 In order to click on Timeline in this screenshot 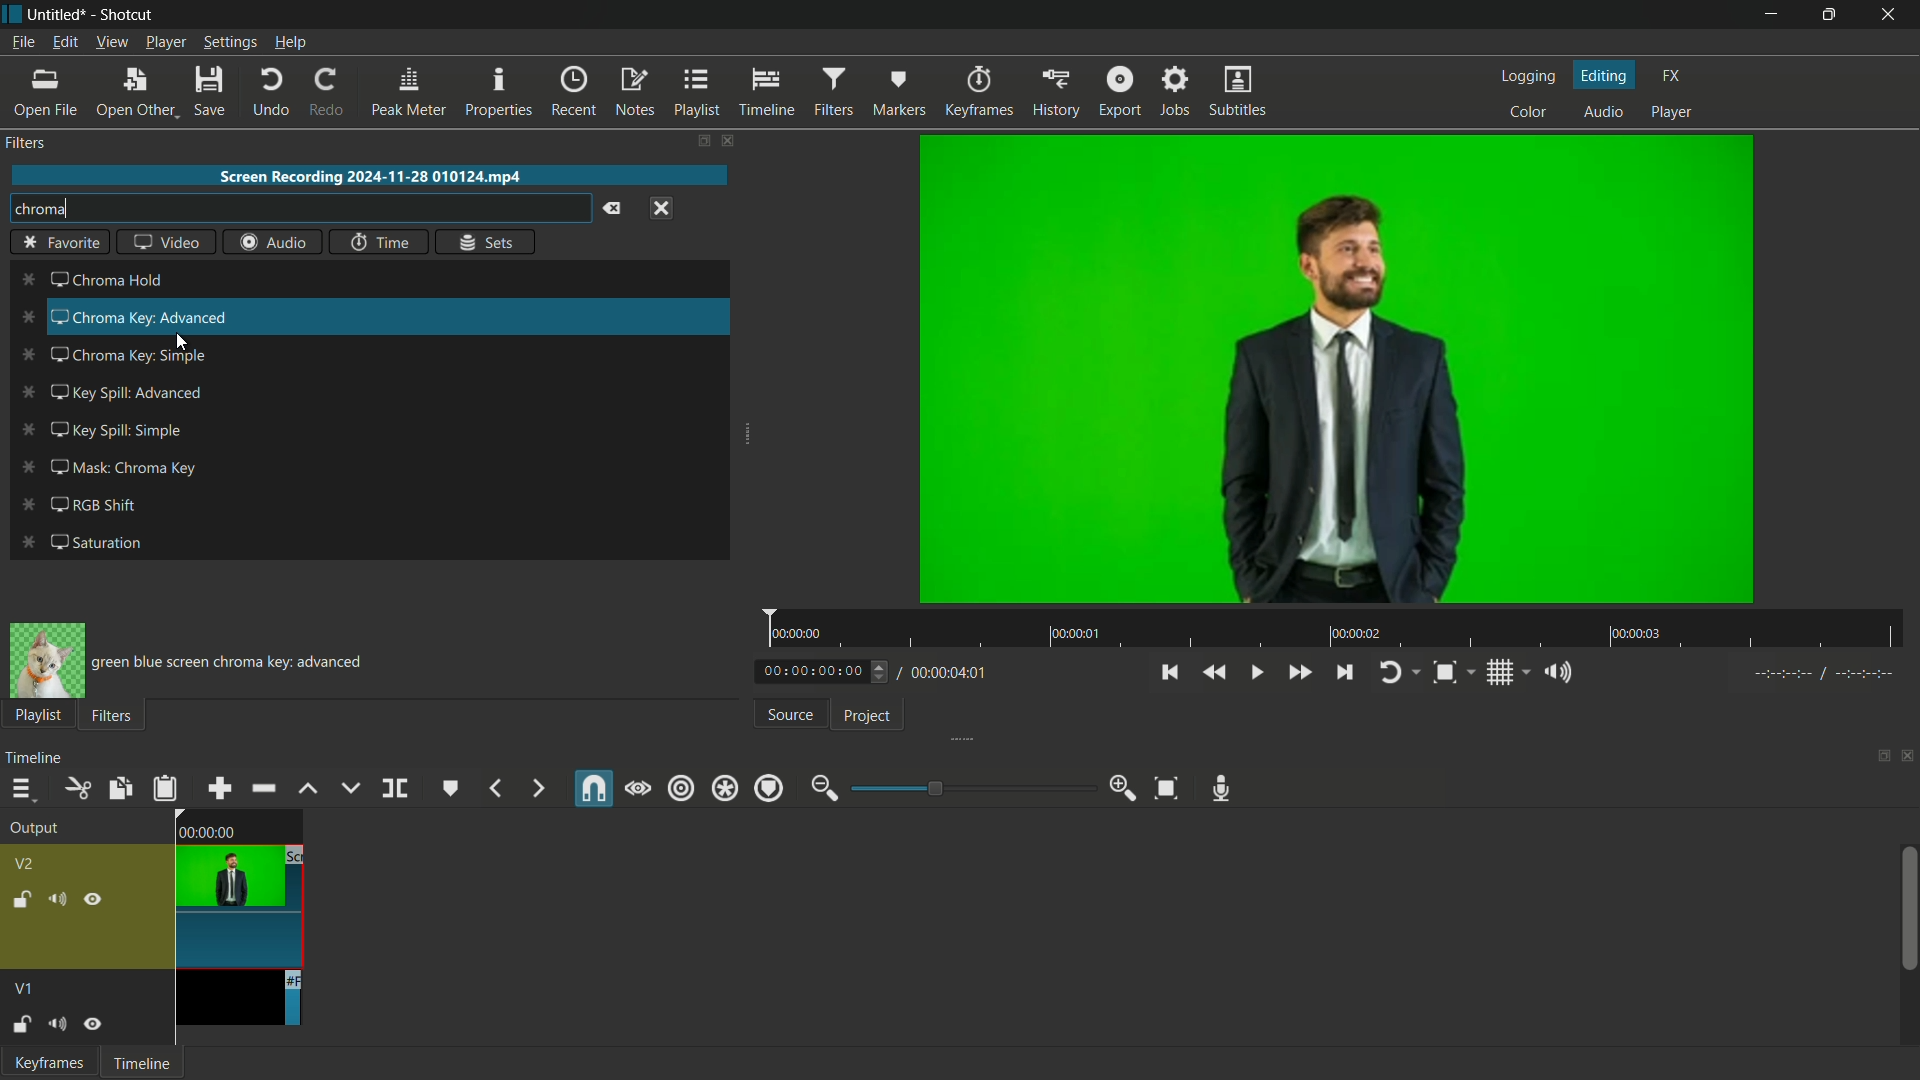, I will do `click(141, 1061)`.